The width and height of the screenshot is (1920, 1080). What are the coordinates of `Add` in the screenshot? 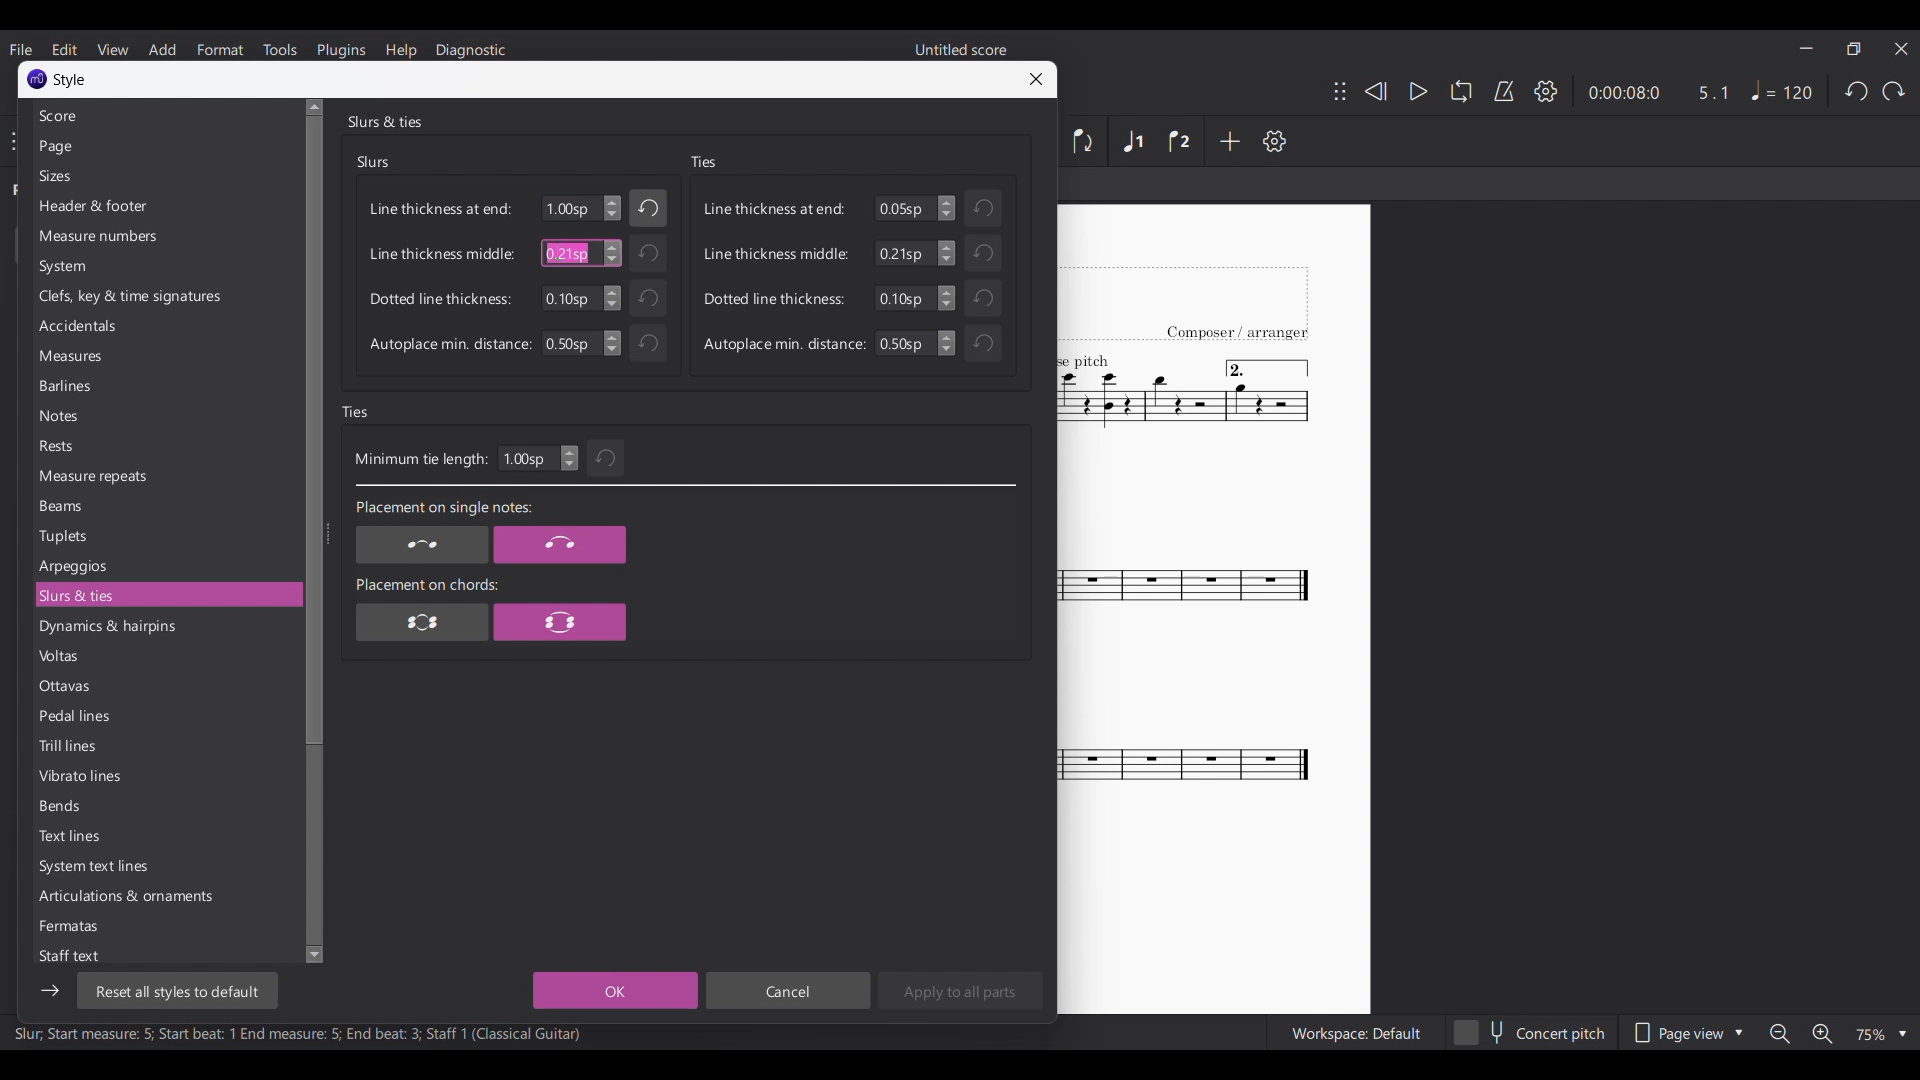 It's located at (1230, 141).